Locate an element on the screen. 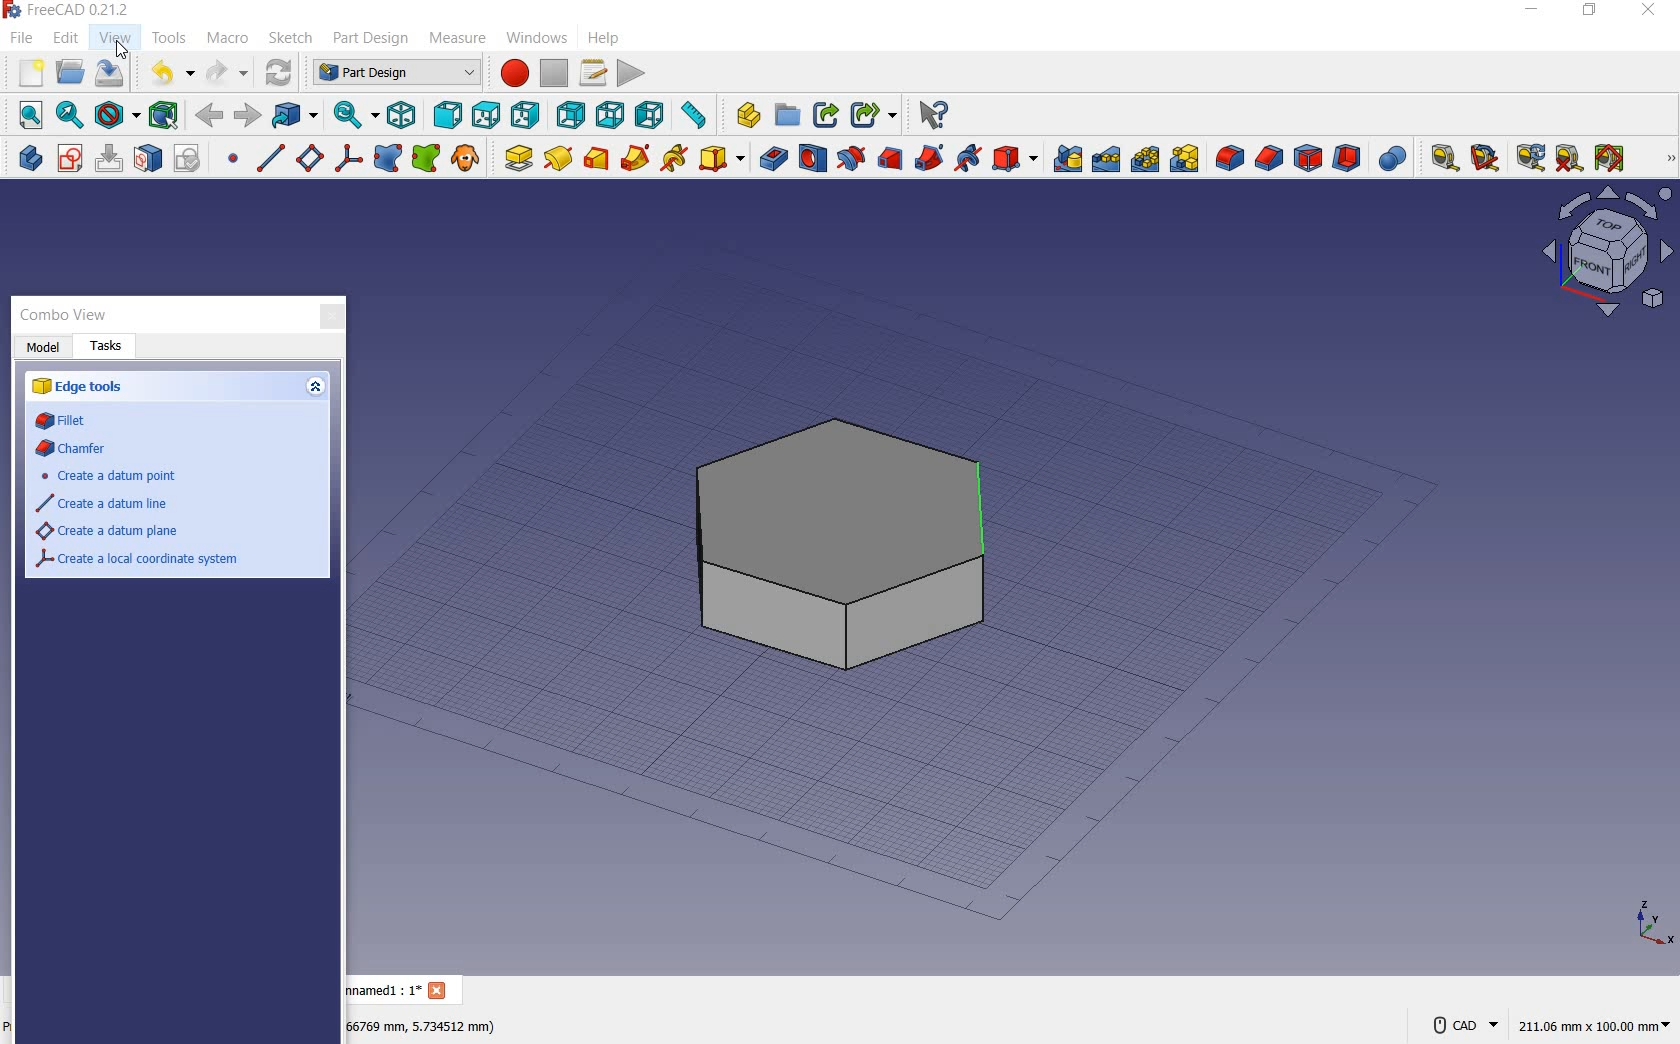 The image size is (1680, 1044). MEASURE is located at coordinates (1667, 160).